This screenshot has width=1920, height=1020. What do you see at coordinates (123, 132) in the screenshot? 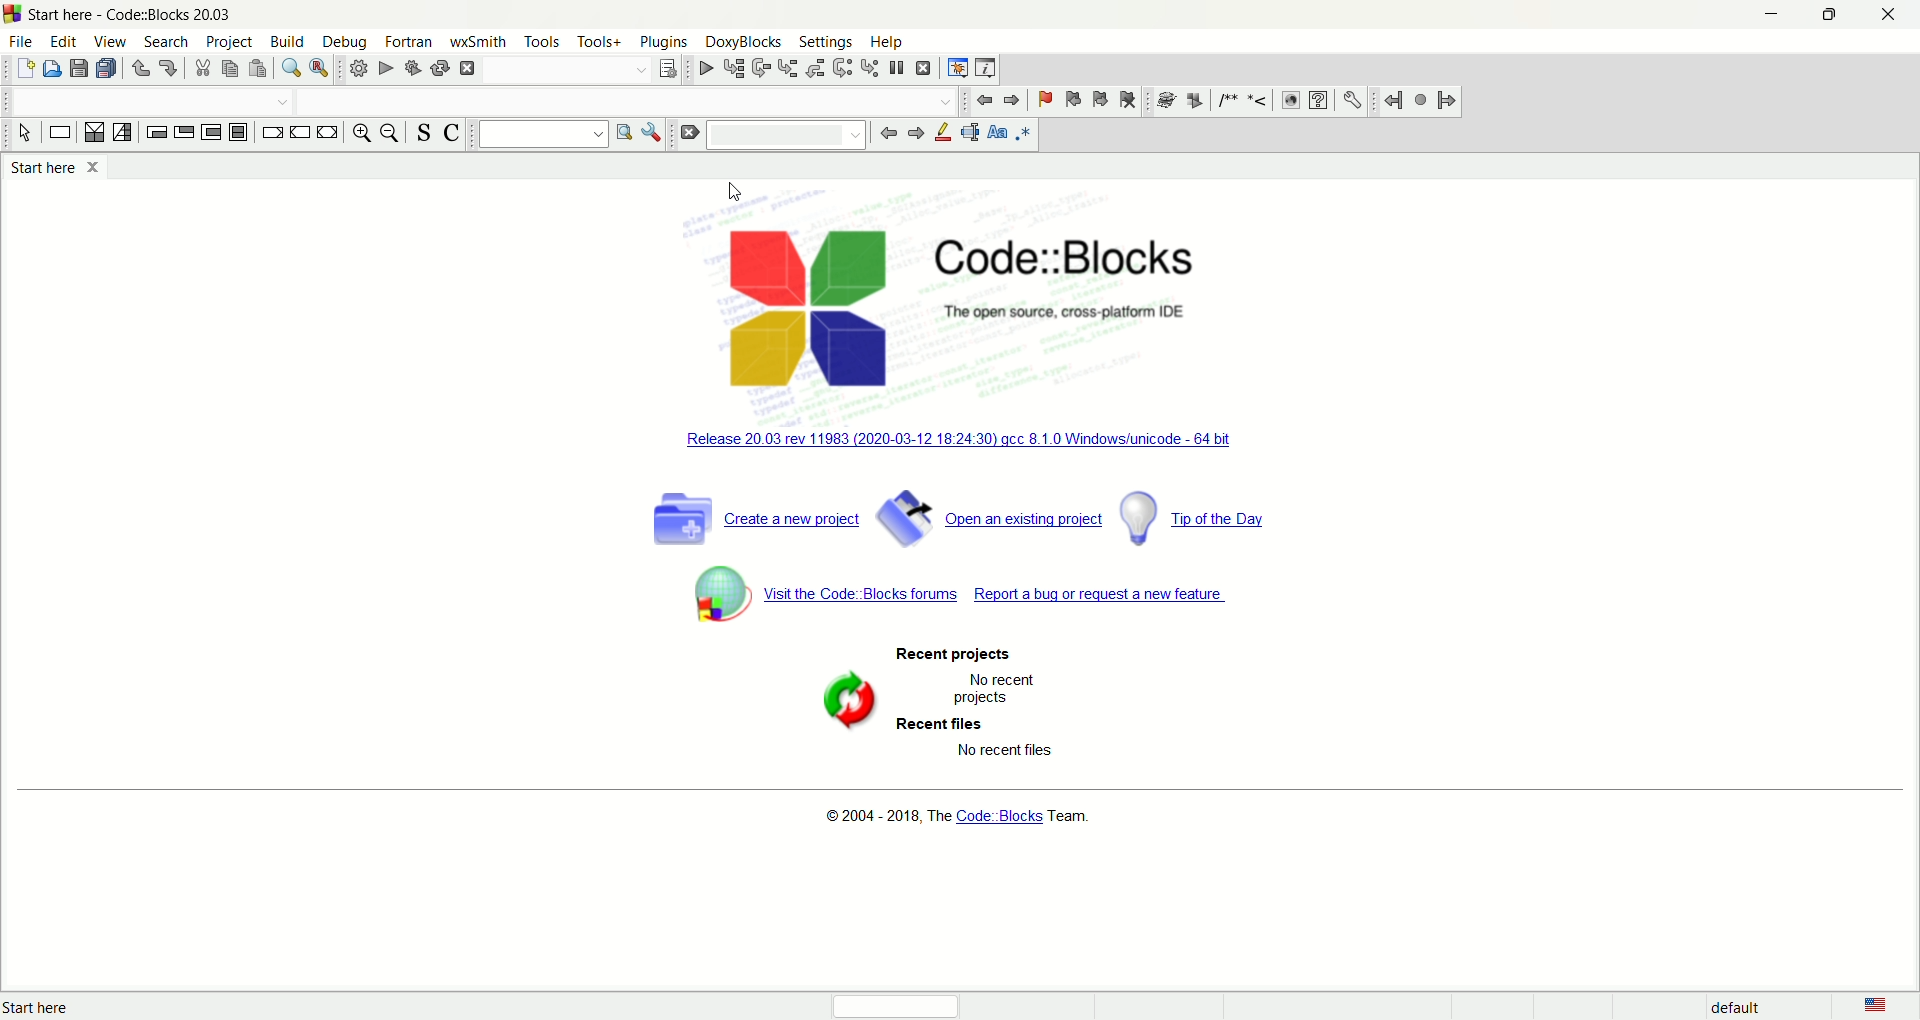
I see `selection` at bounding box center [123, 132].